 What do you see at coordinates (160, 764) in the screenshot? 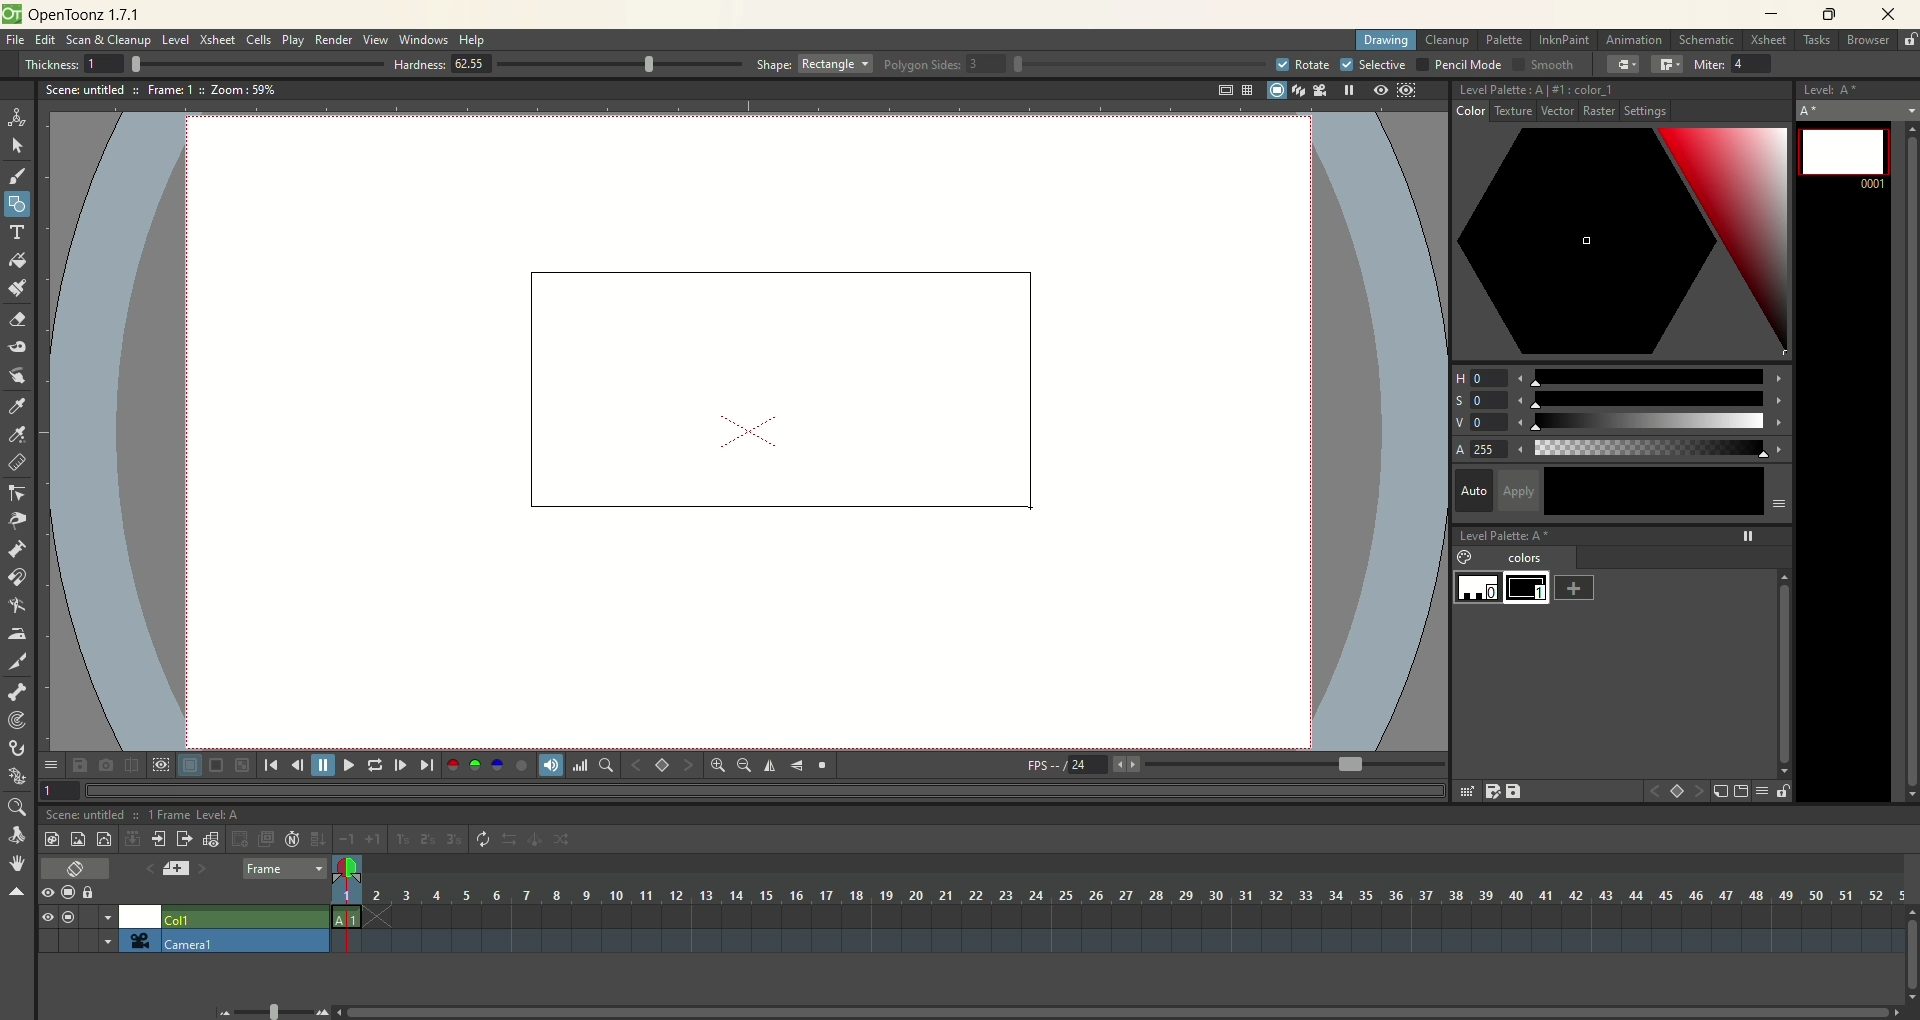
I see `define sub-camera` at bounding box center [160, 764].